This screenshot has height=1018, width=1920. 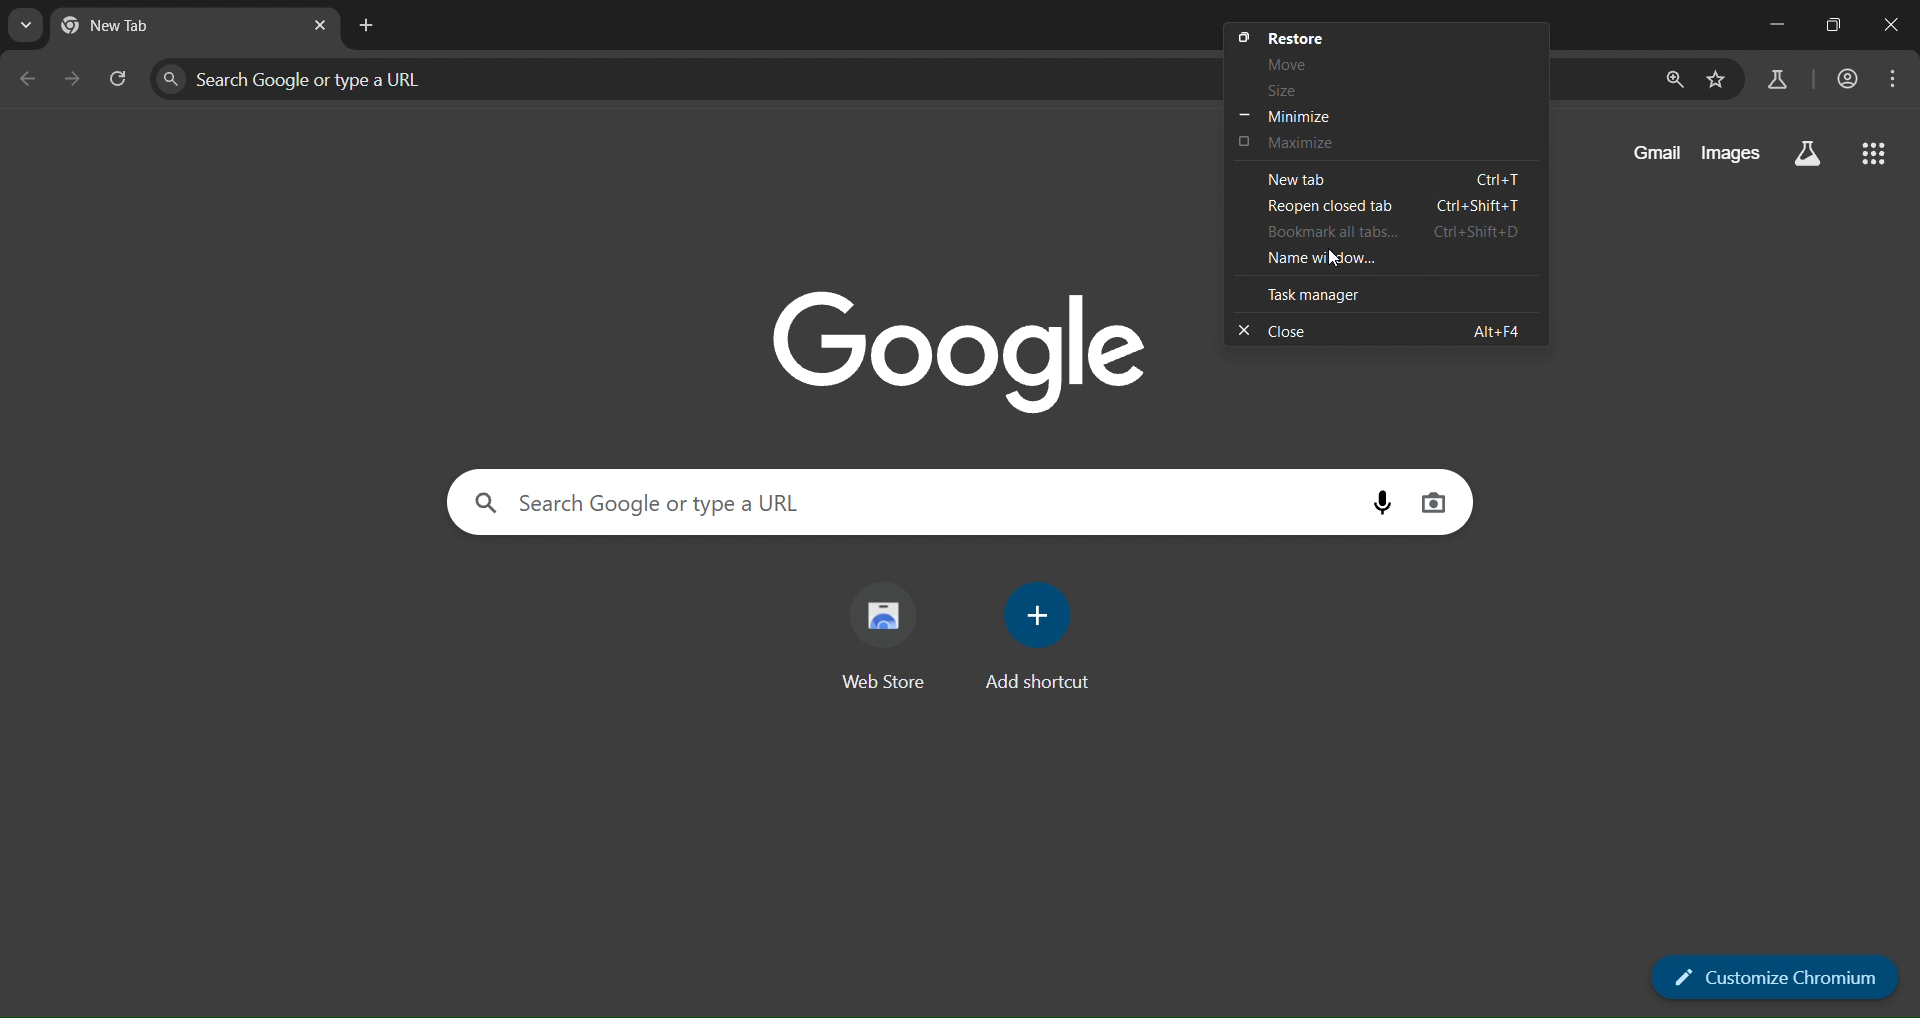 I want to click on Search Google or type a URL, so click(x=317, y=79).